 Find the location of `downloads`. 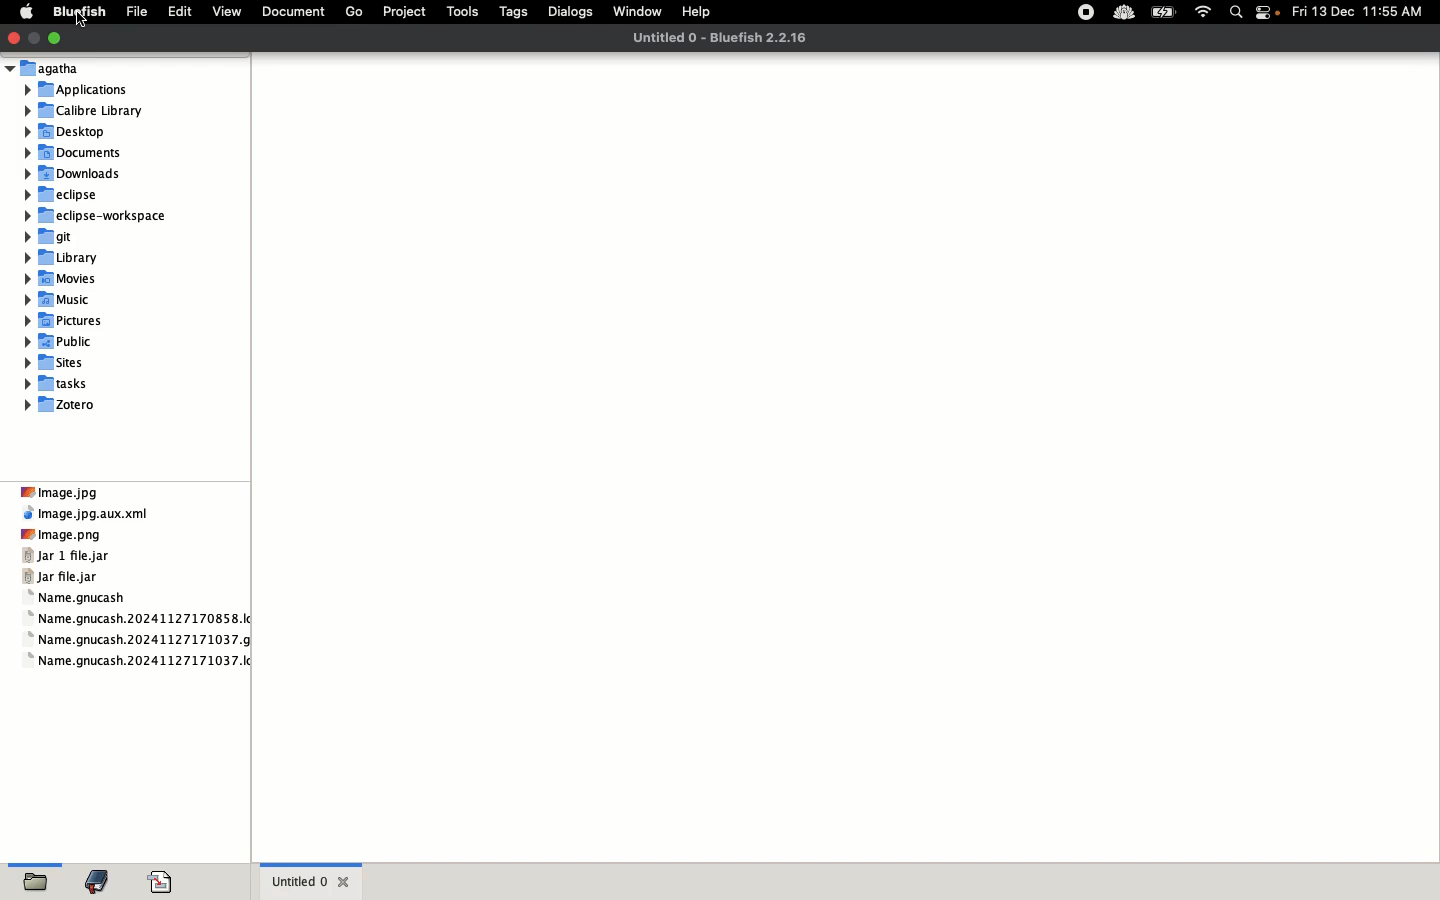

downloads is located at coordinates (74, 173).